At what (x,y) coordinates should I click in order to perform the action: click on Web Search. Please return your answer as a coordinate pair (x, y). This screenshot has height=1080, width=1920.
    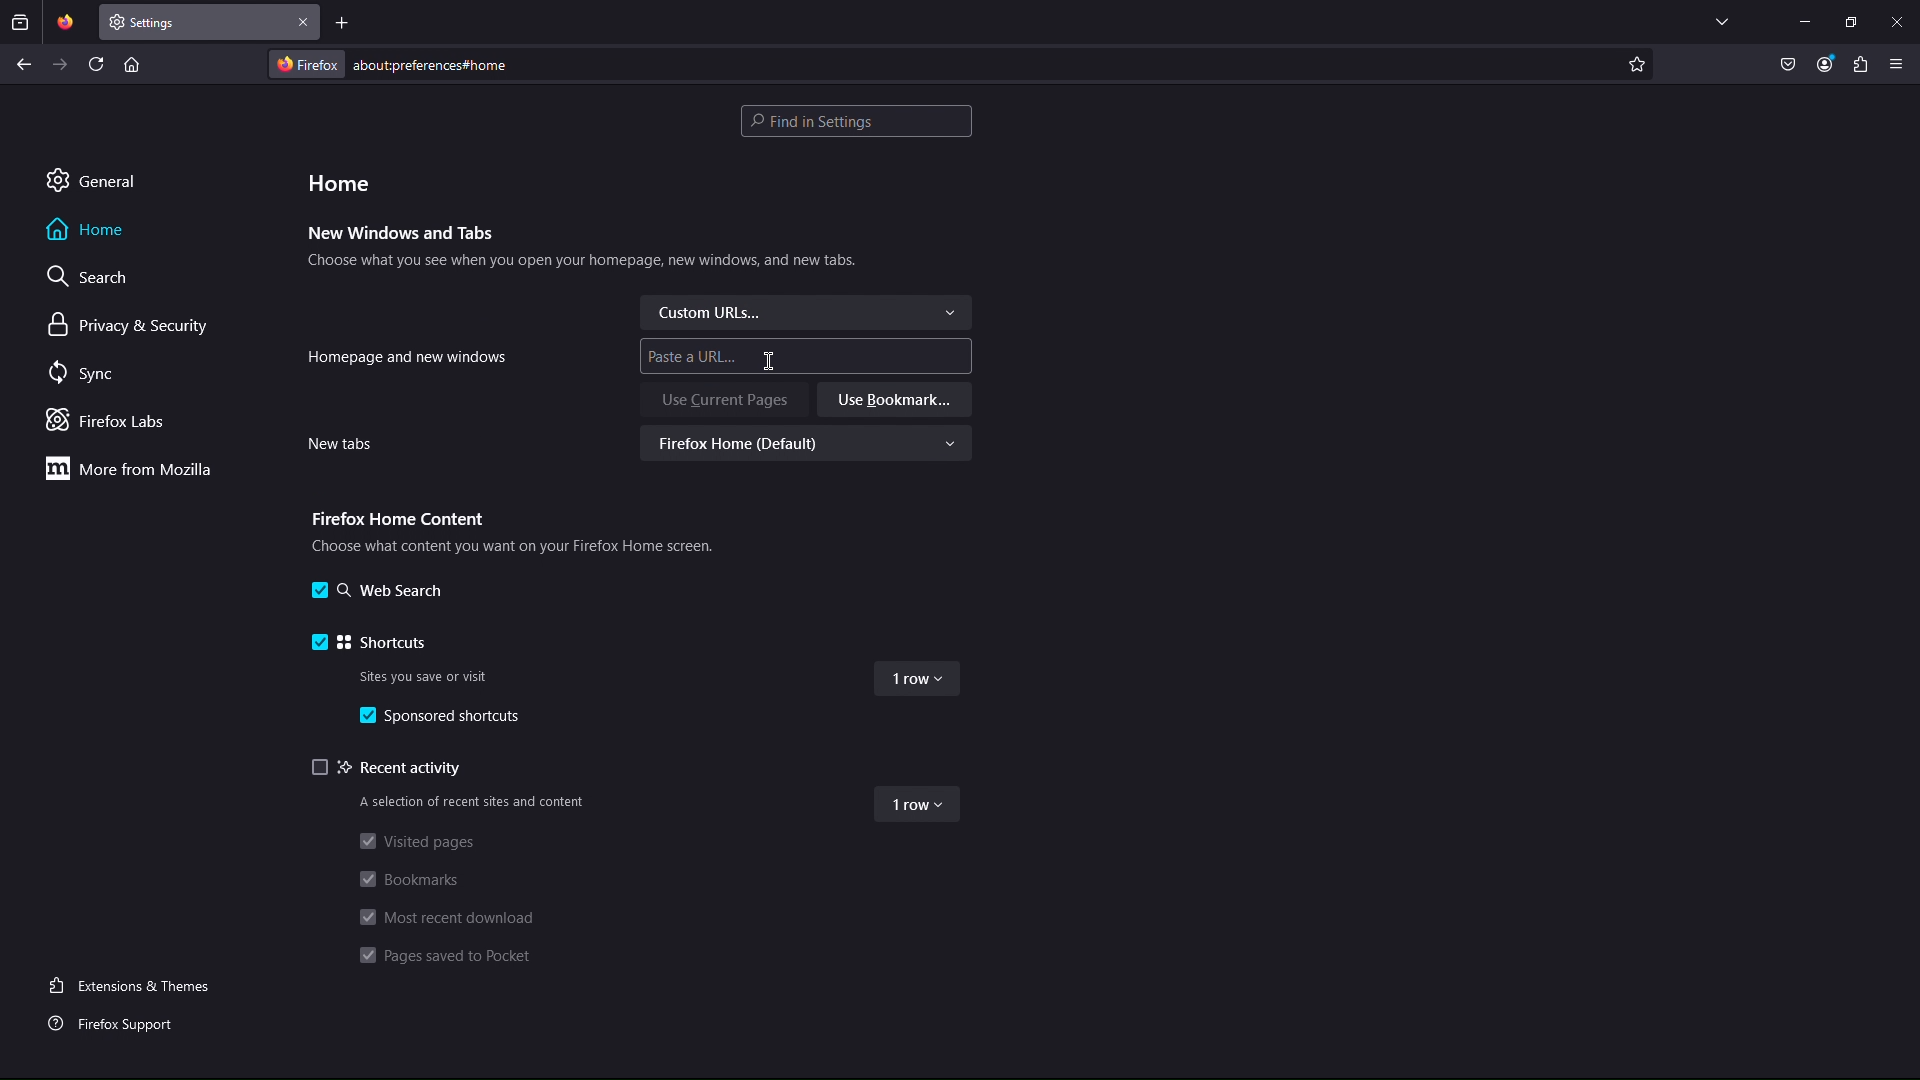
    Looking at the image, I should click on (375, 592).